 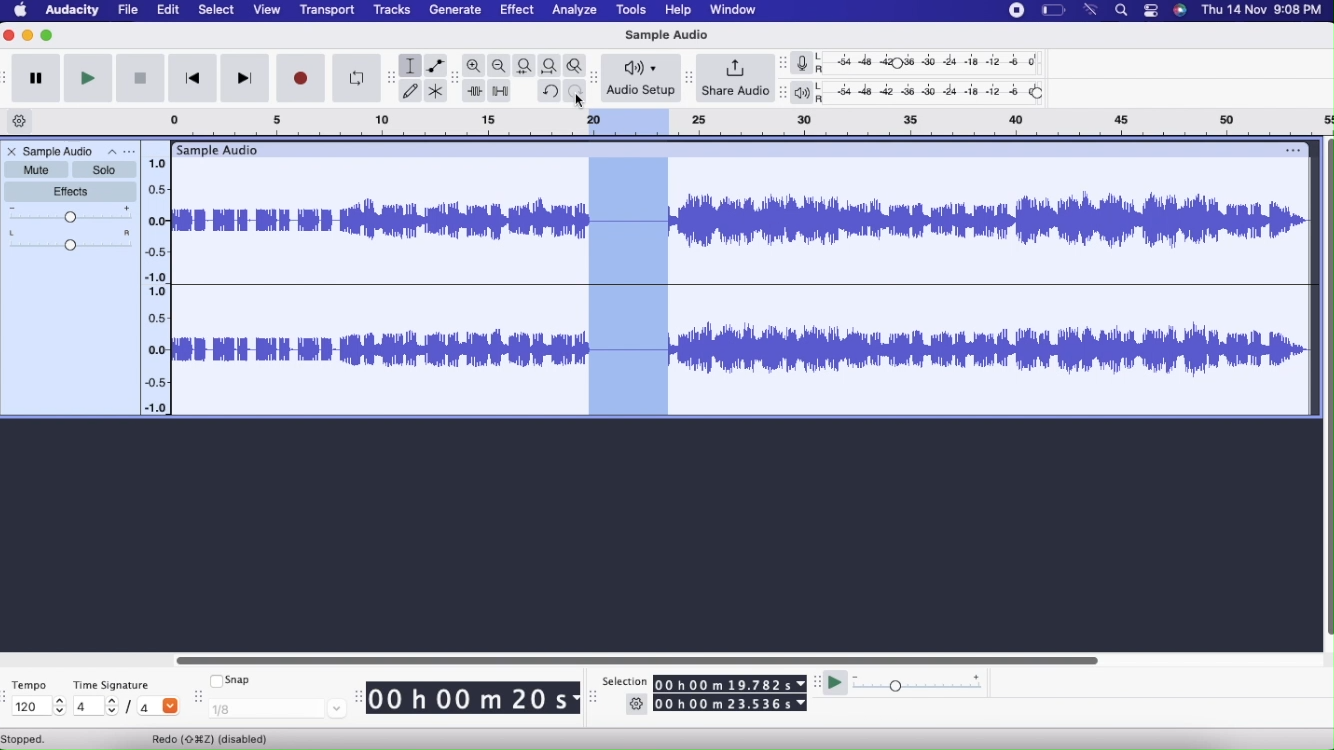 I want to click on Play, so click(x=88, y=78).